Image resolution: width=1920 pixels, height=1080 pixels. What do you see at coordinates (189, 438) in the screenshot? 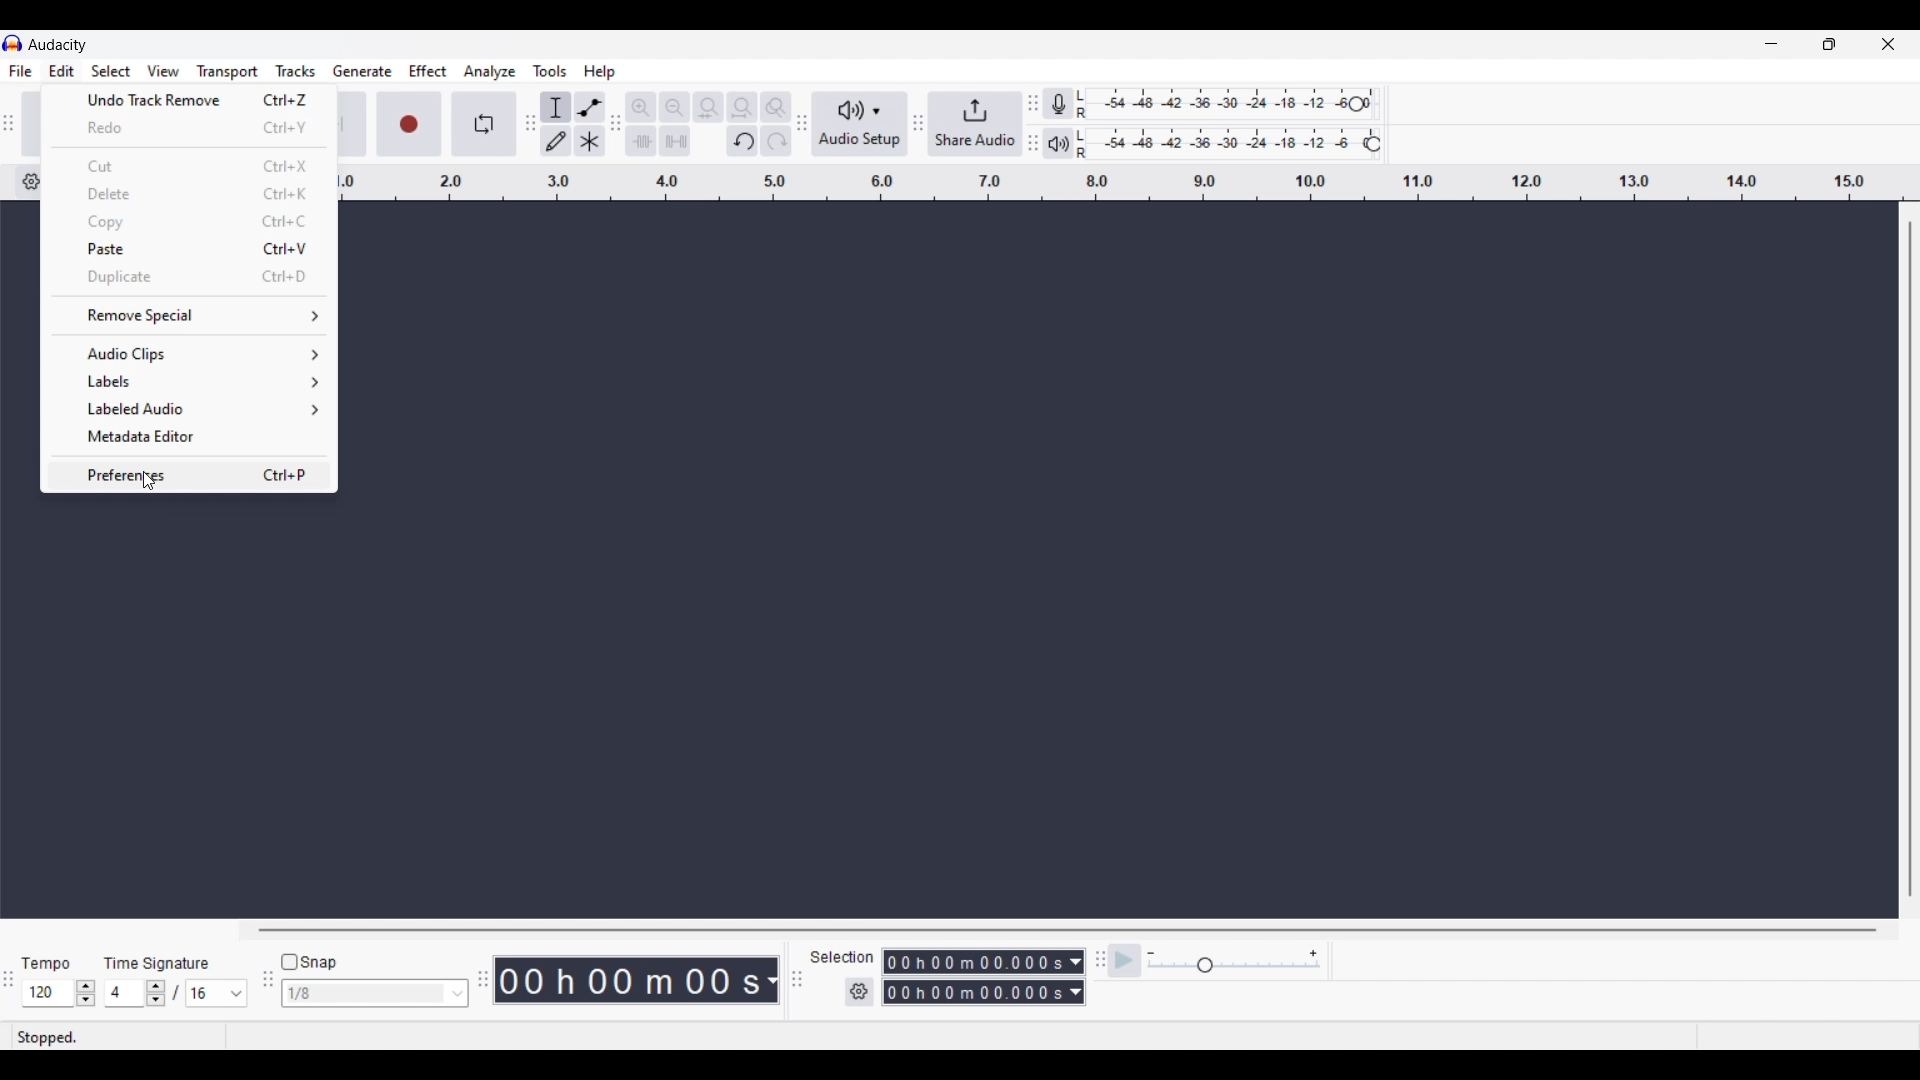
I see `Metadata editor` at bounding box center [189, 438].